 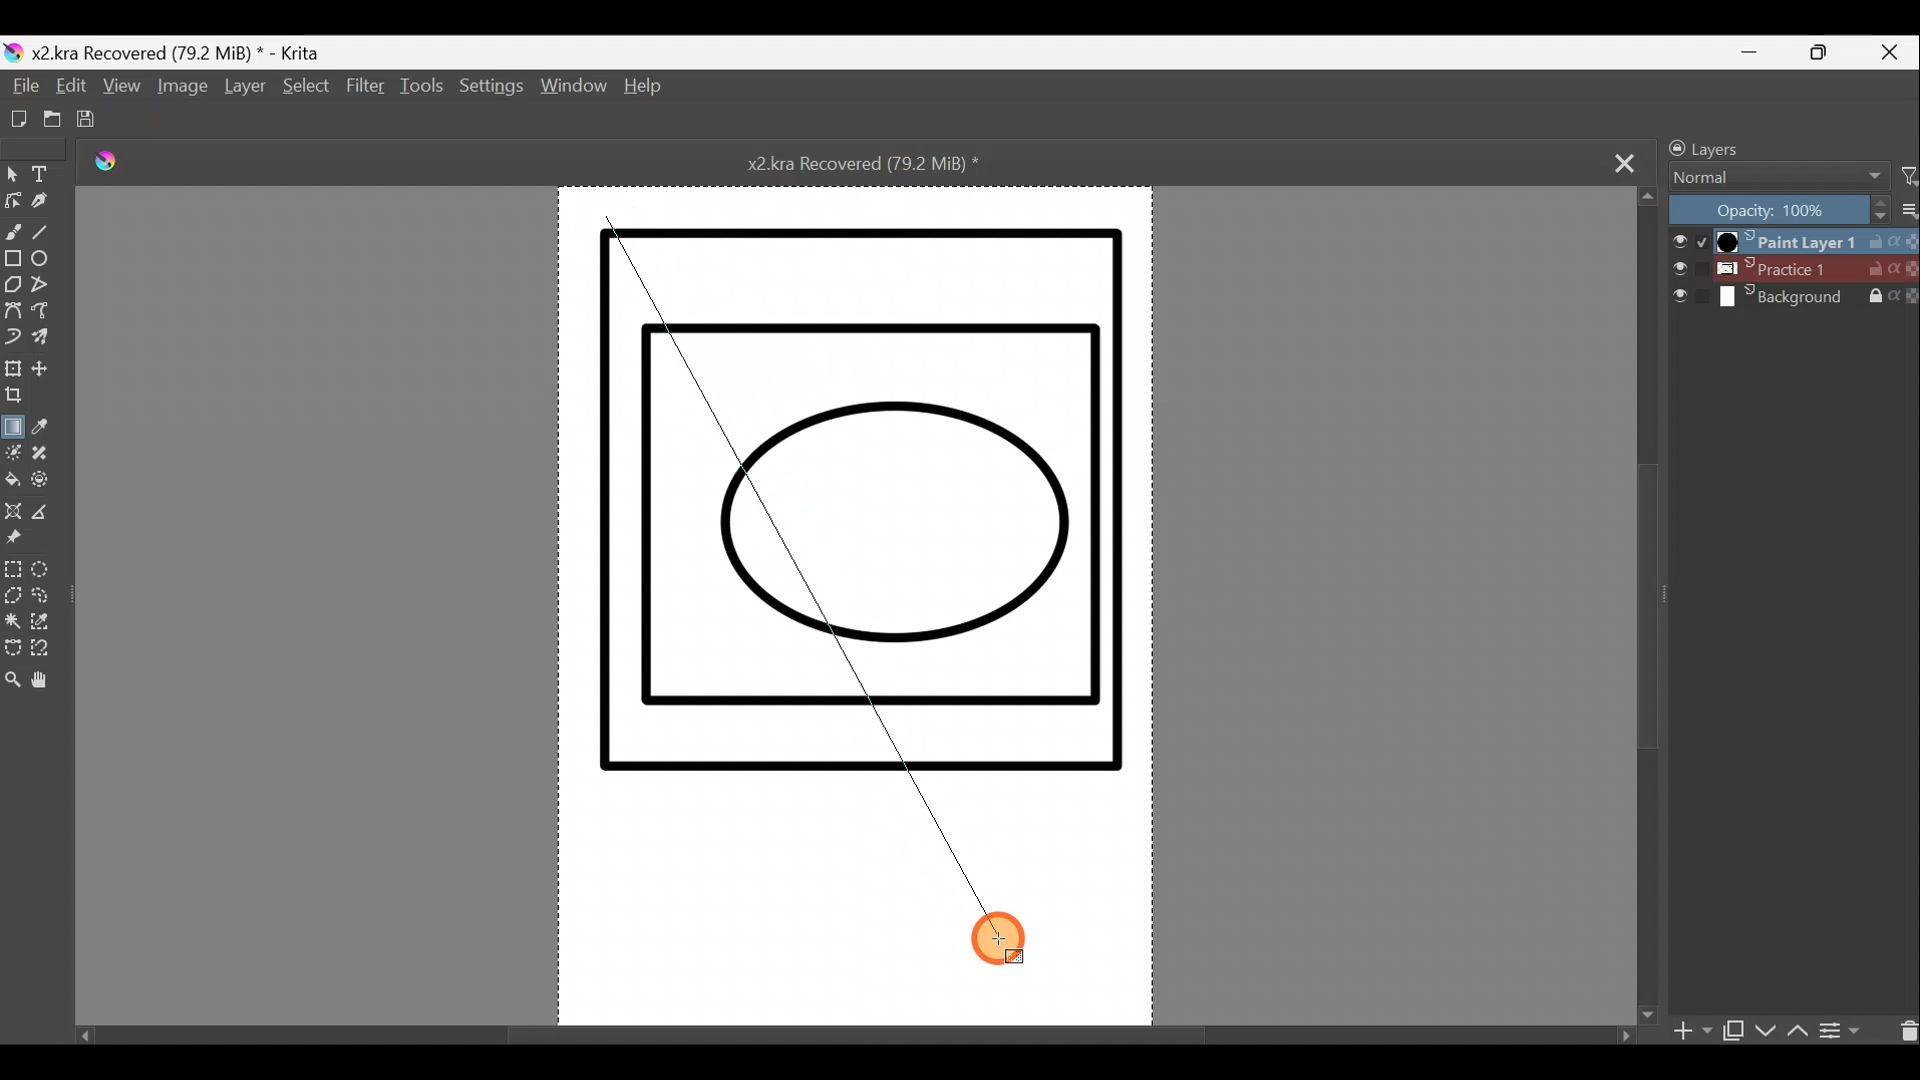 I want to click on View/change layer properties, so click(x=1849, y=1029).